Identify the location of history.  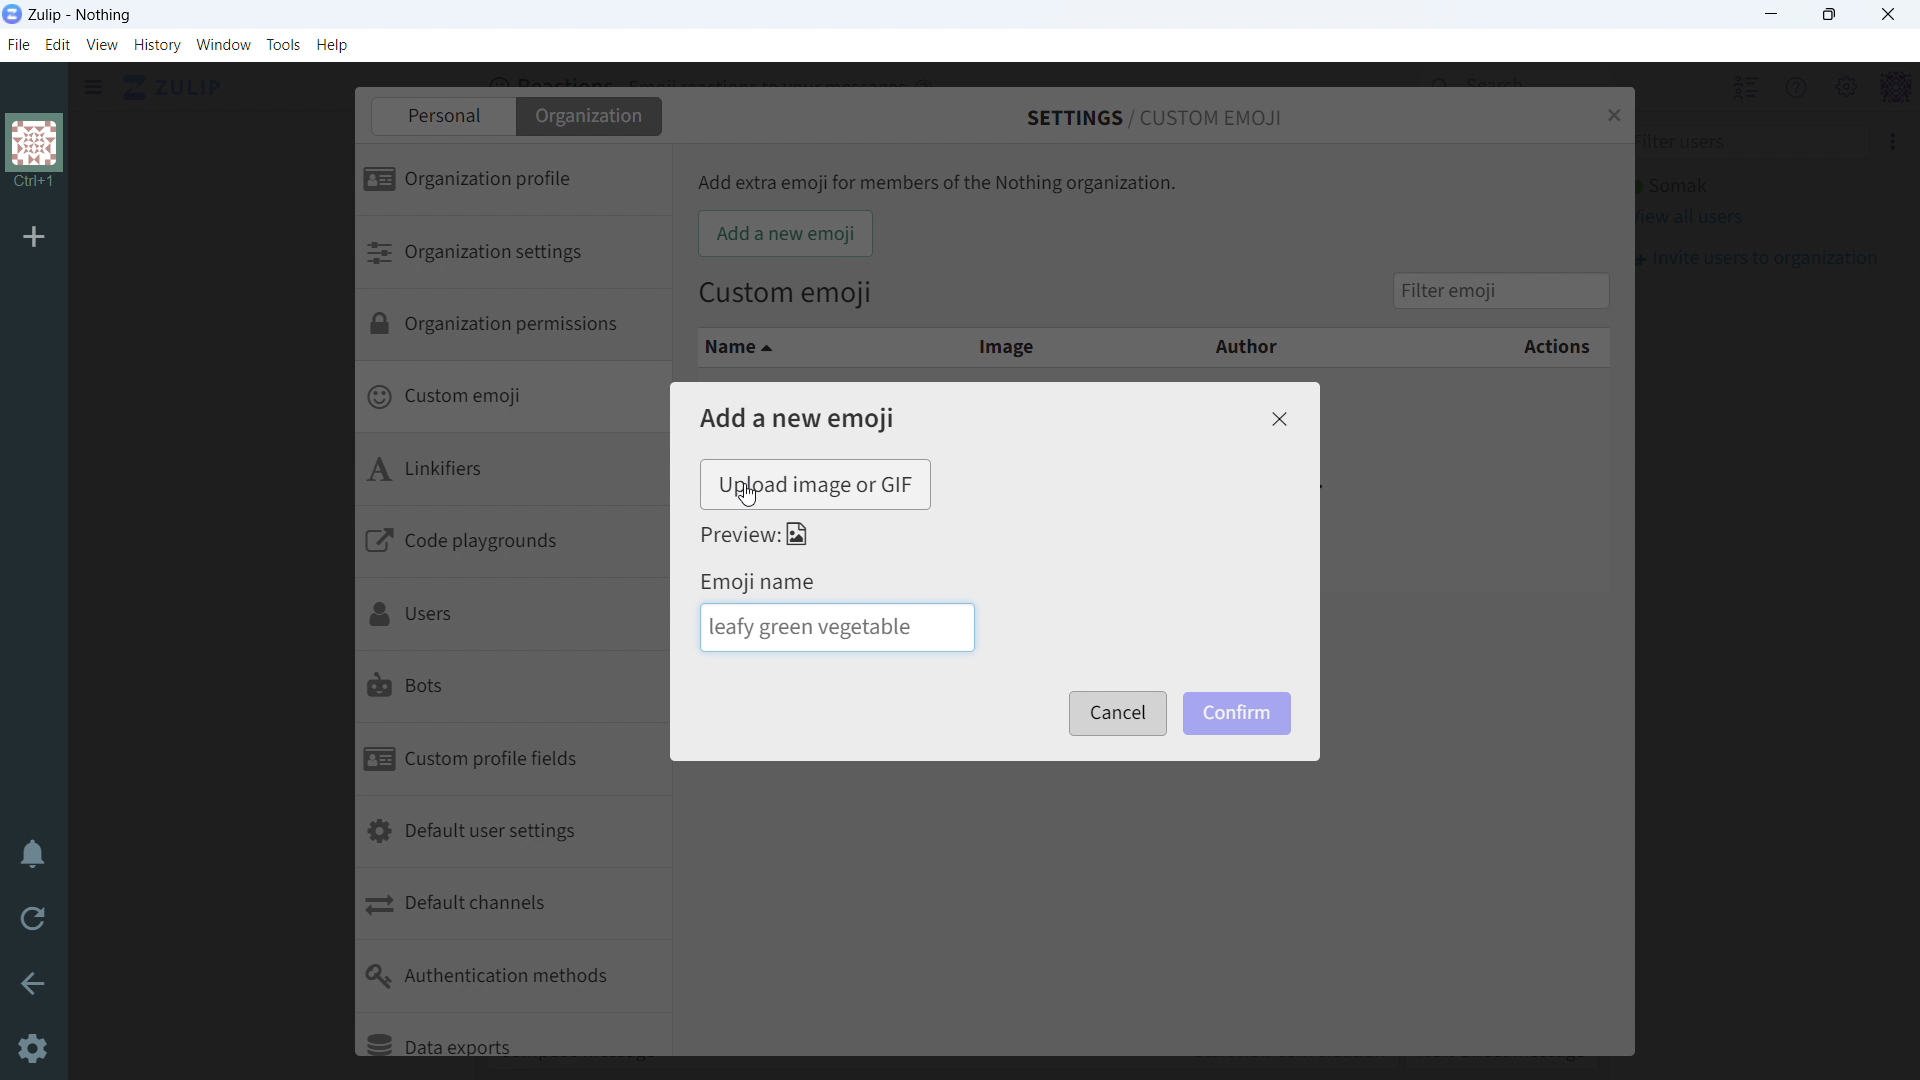
(157, 45).